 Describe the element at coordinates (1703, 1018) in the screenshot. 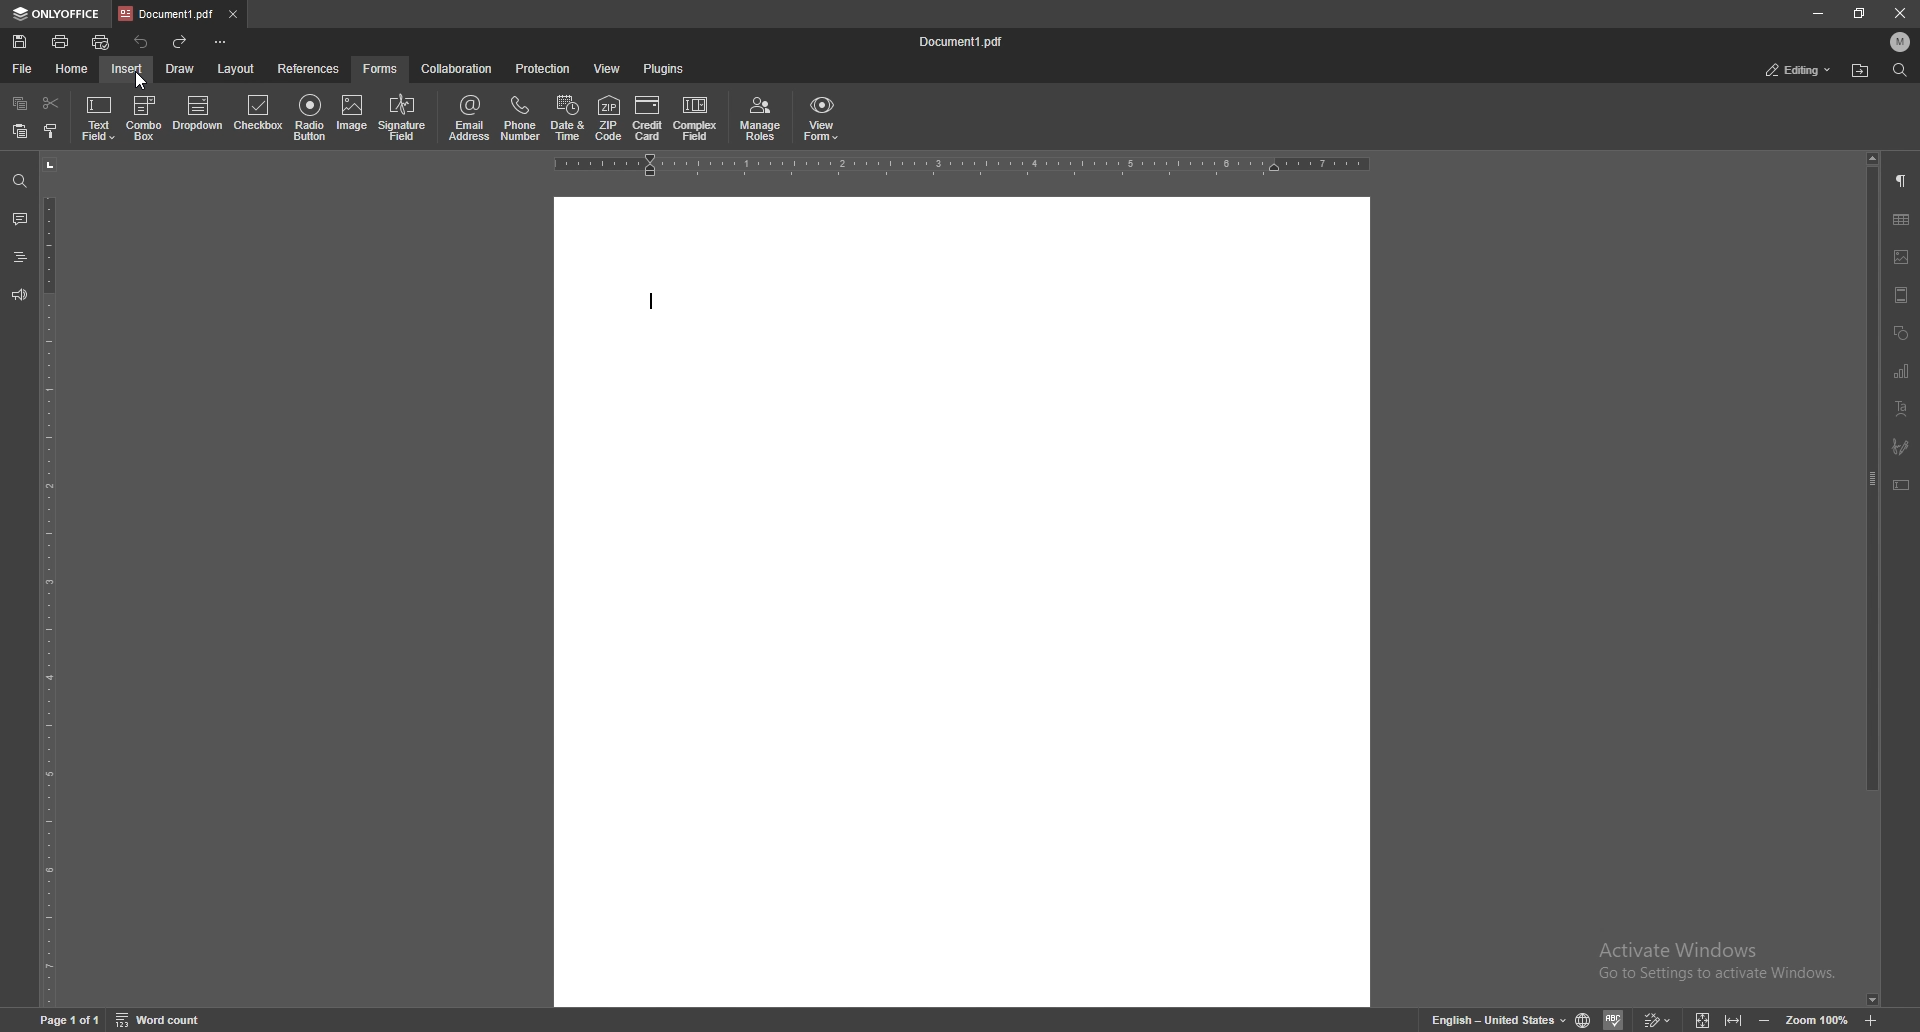

I see `fit to screen` at that location.